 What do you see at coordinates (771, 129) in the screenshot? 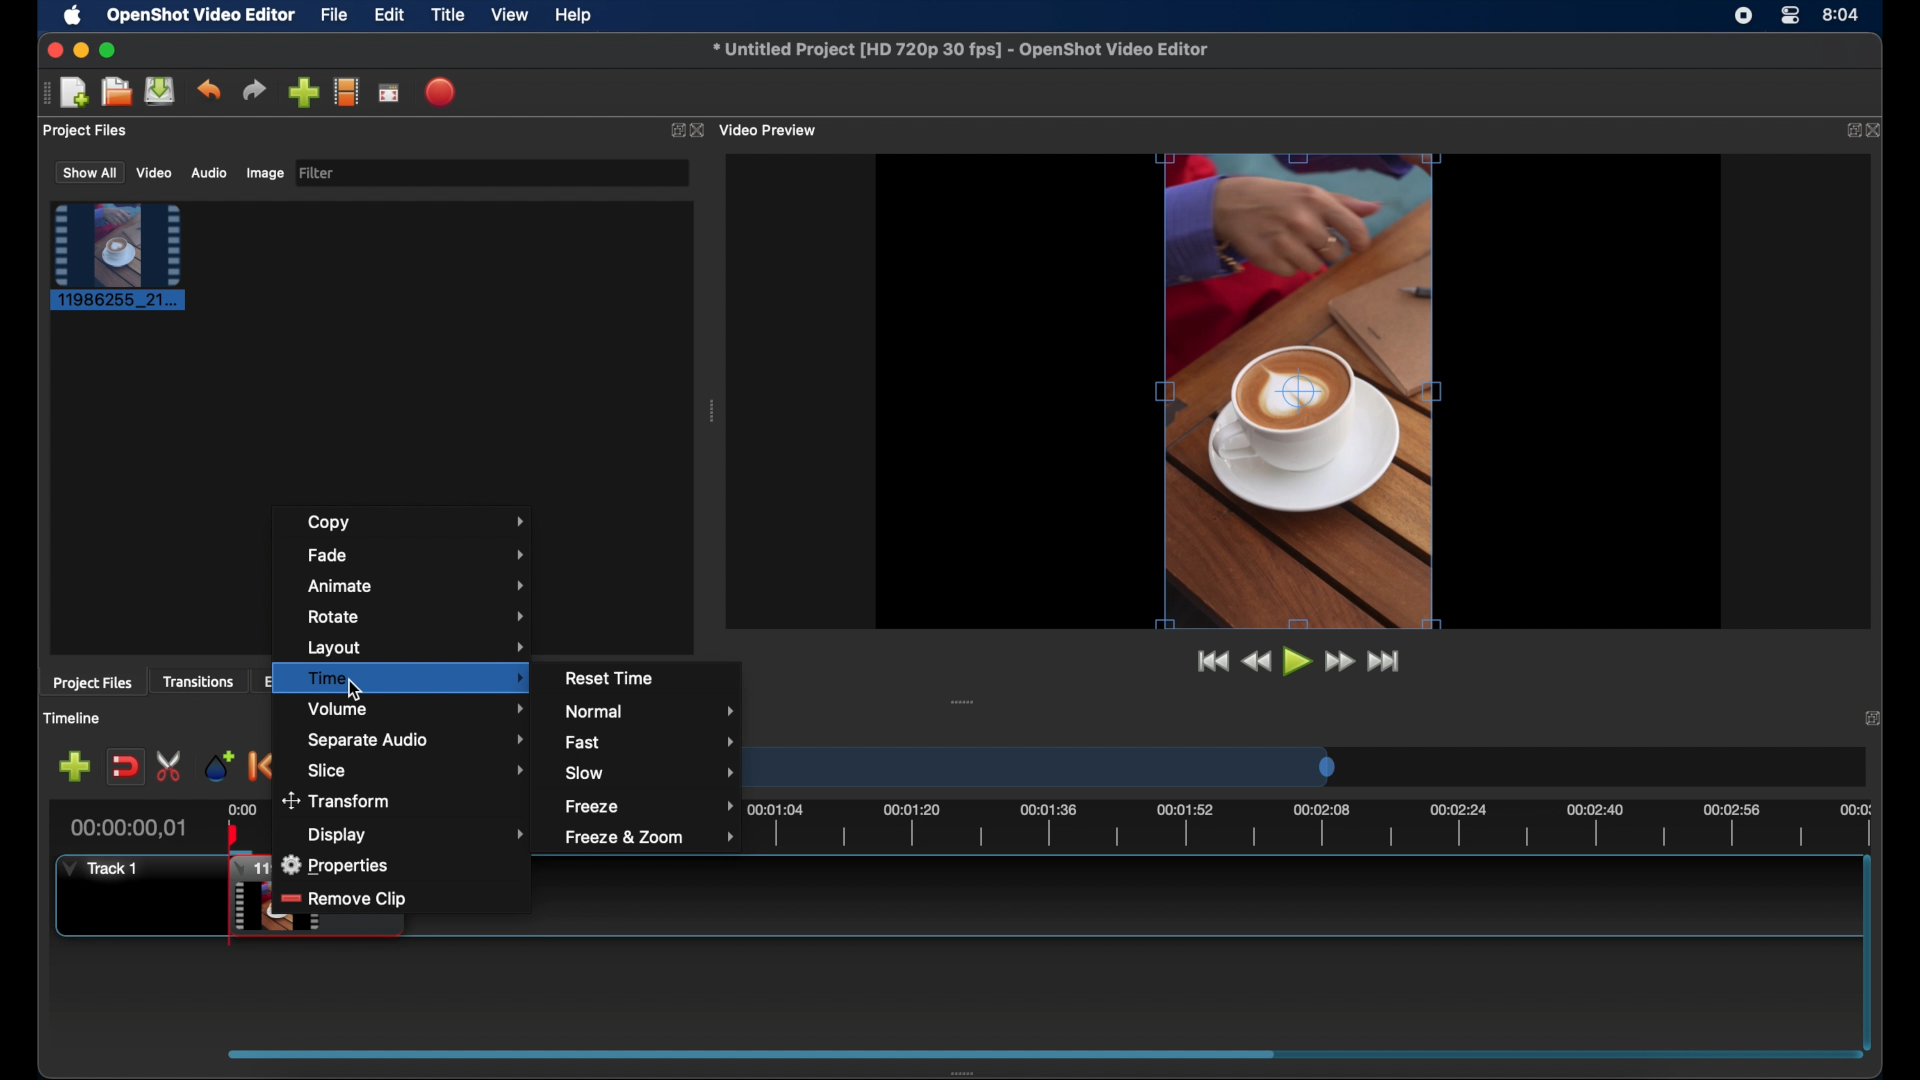
I see `video preview` at bounding box center [771, 129].